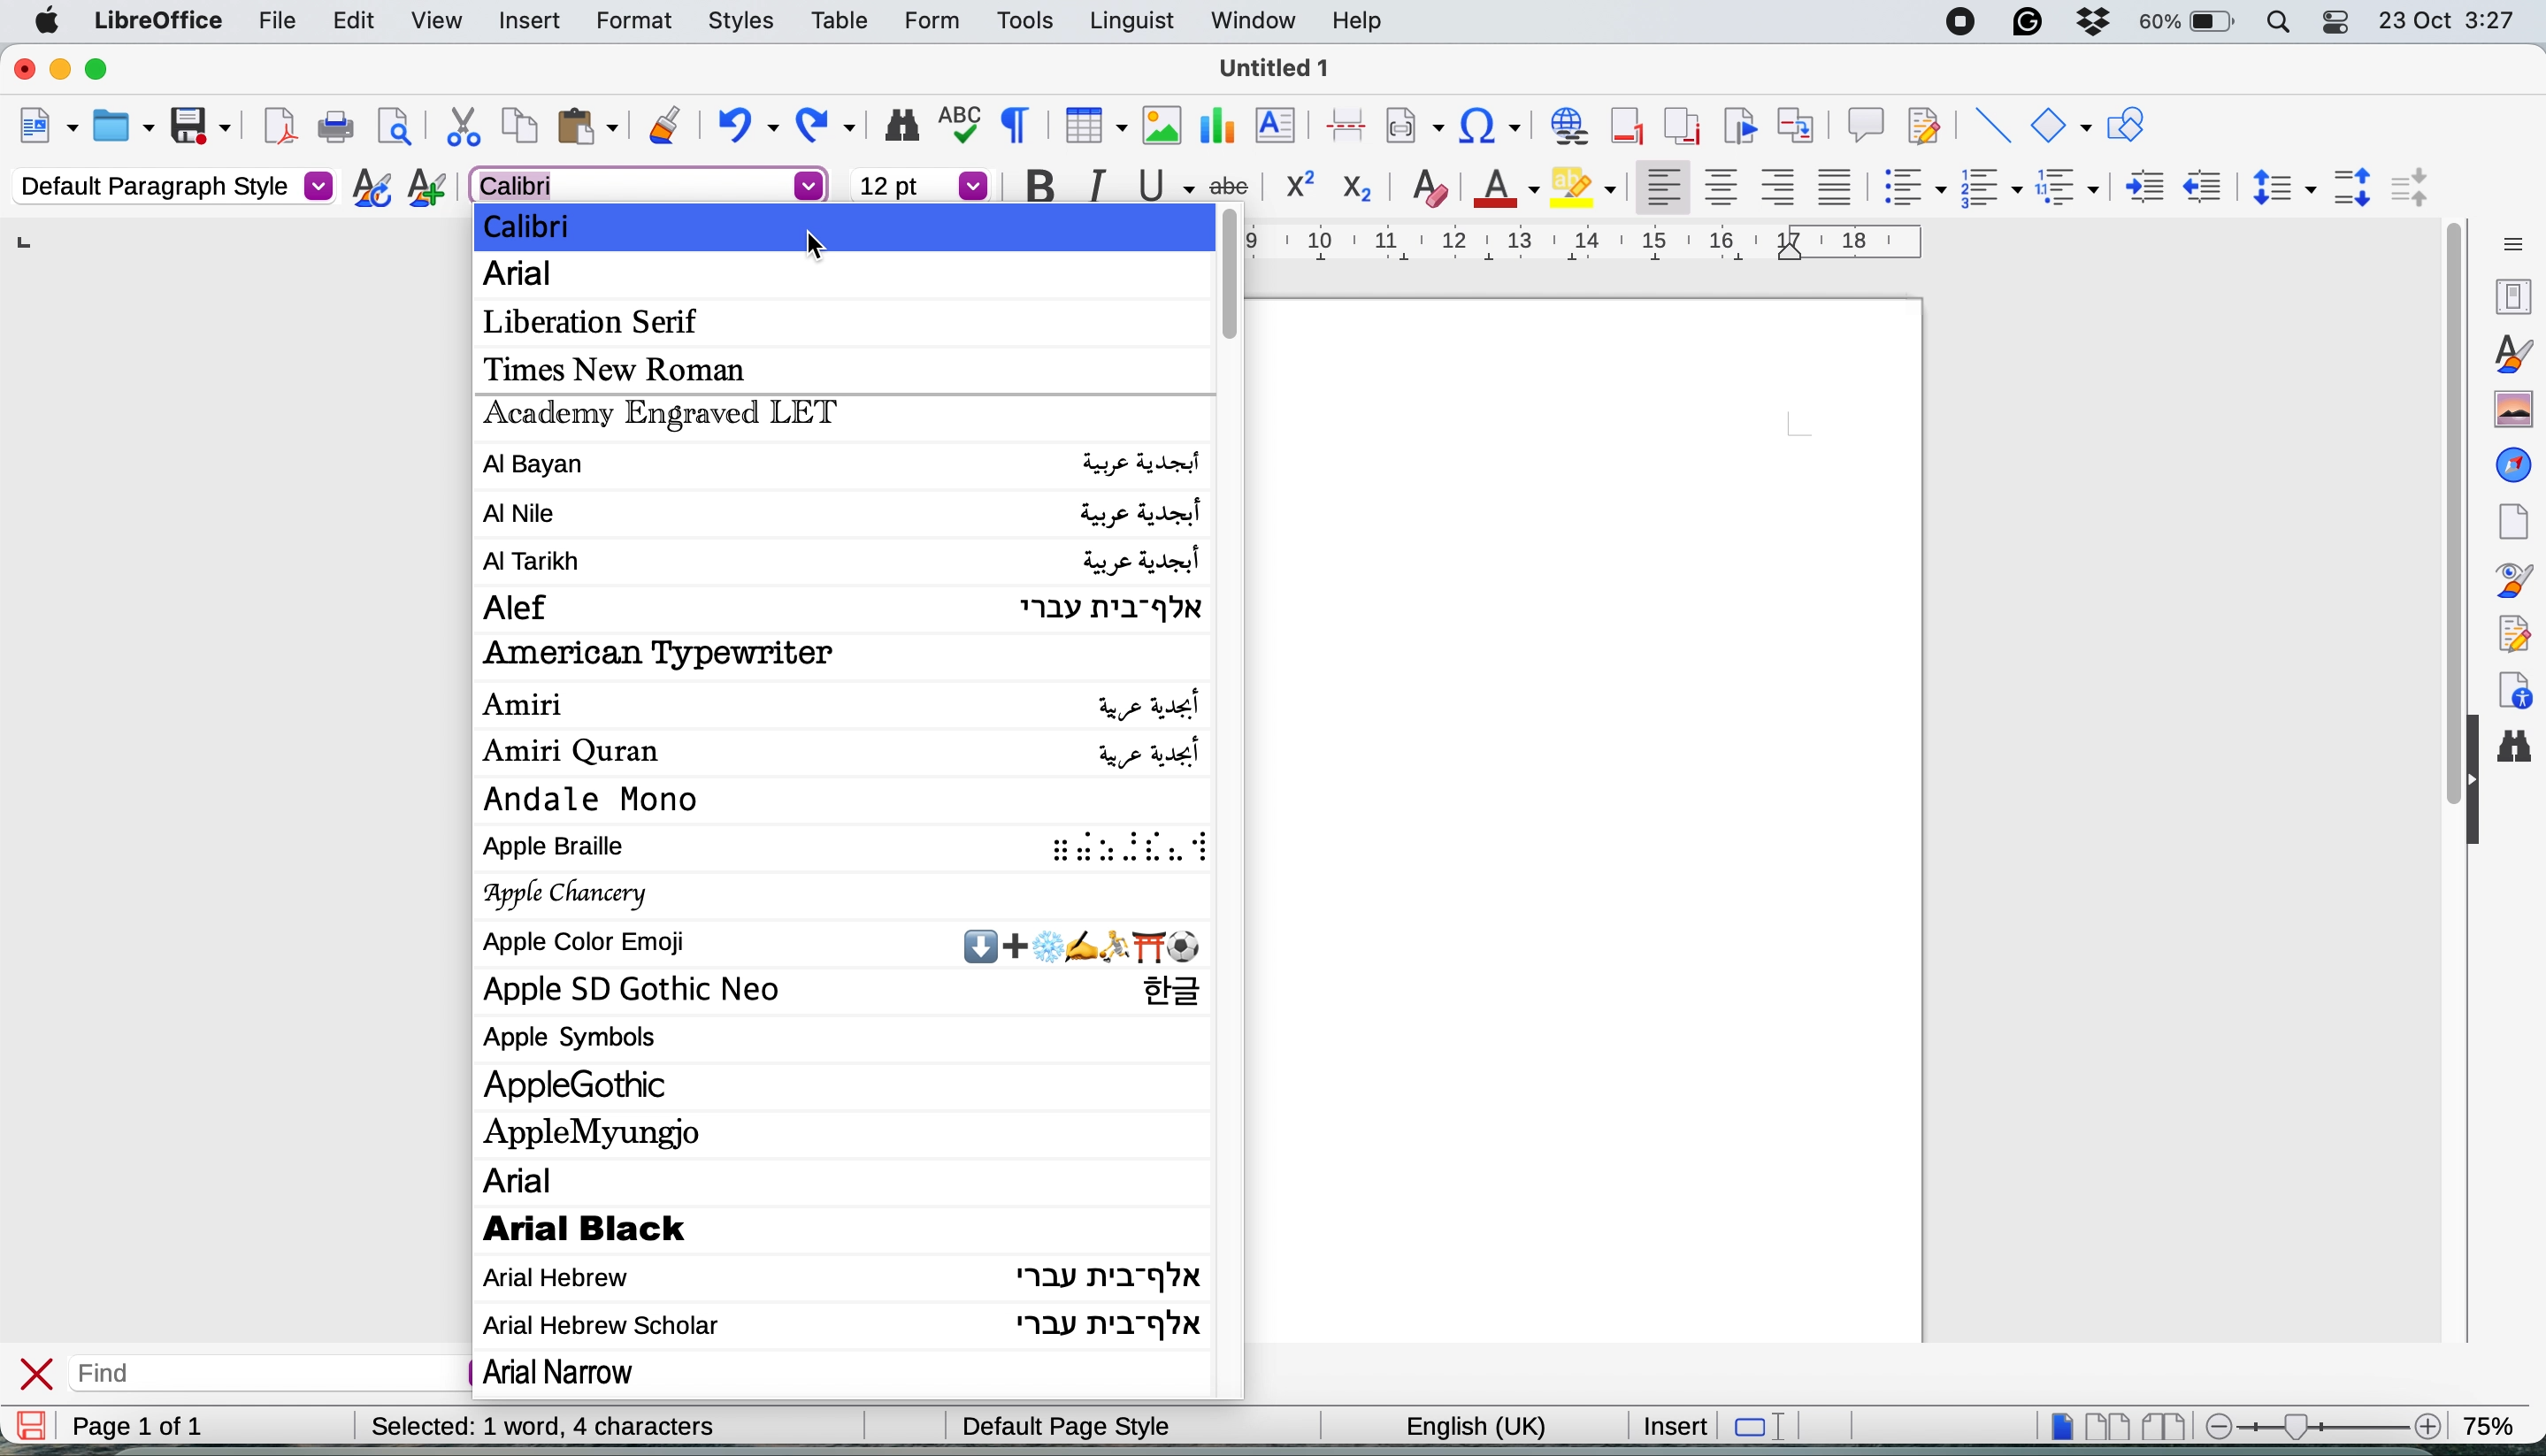  I want to click on al nile, so click(844, 513).